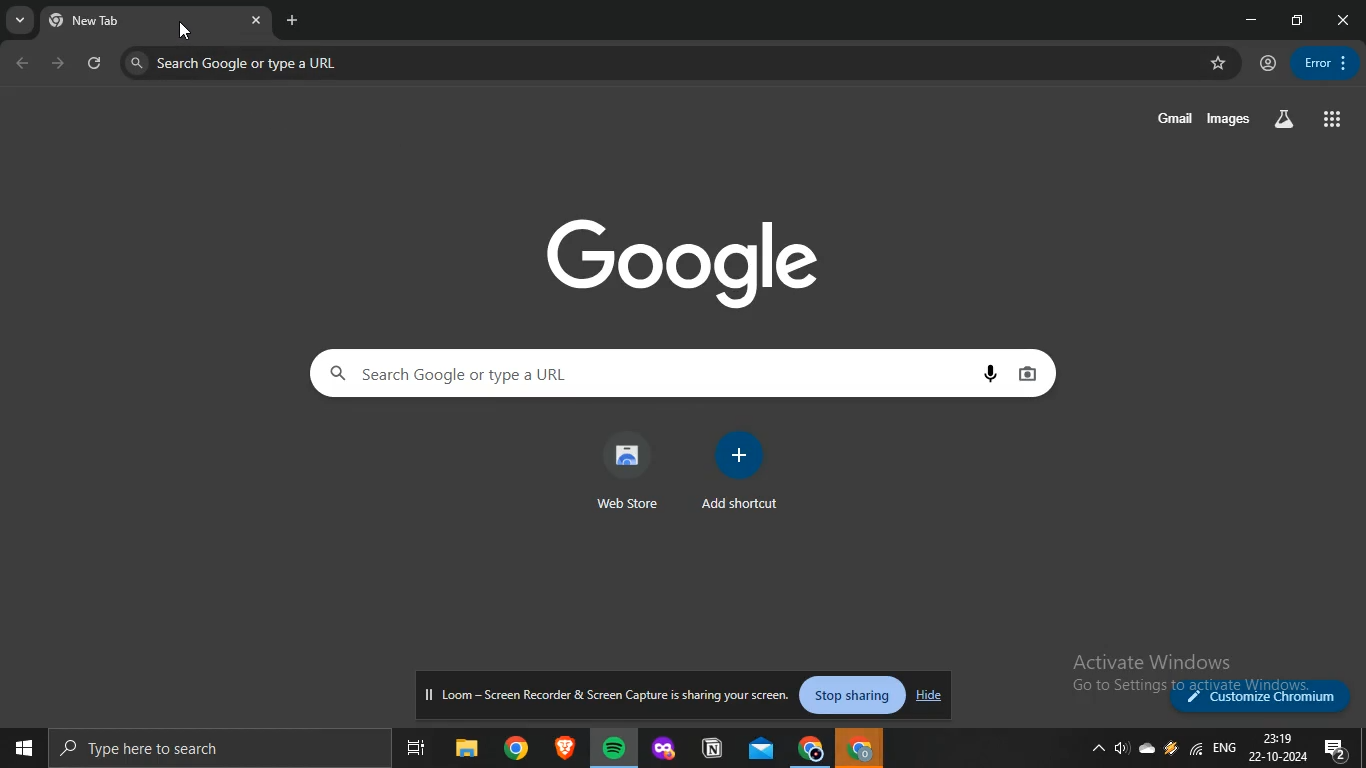 Image resolution: width=1366 pixels, height=768 pixels. What do you see at coordinates (995, 374) in the screenshot?
I see `voice search` at bounding box center [995, 374].